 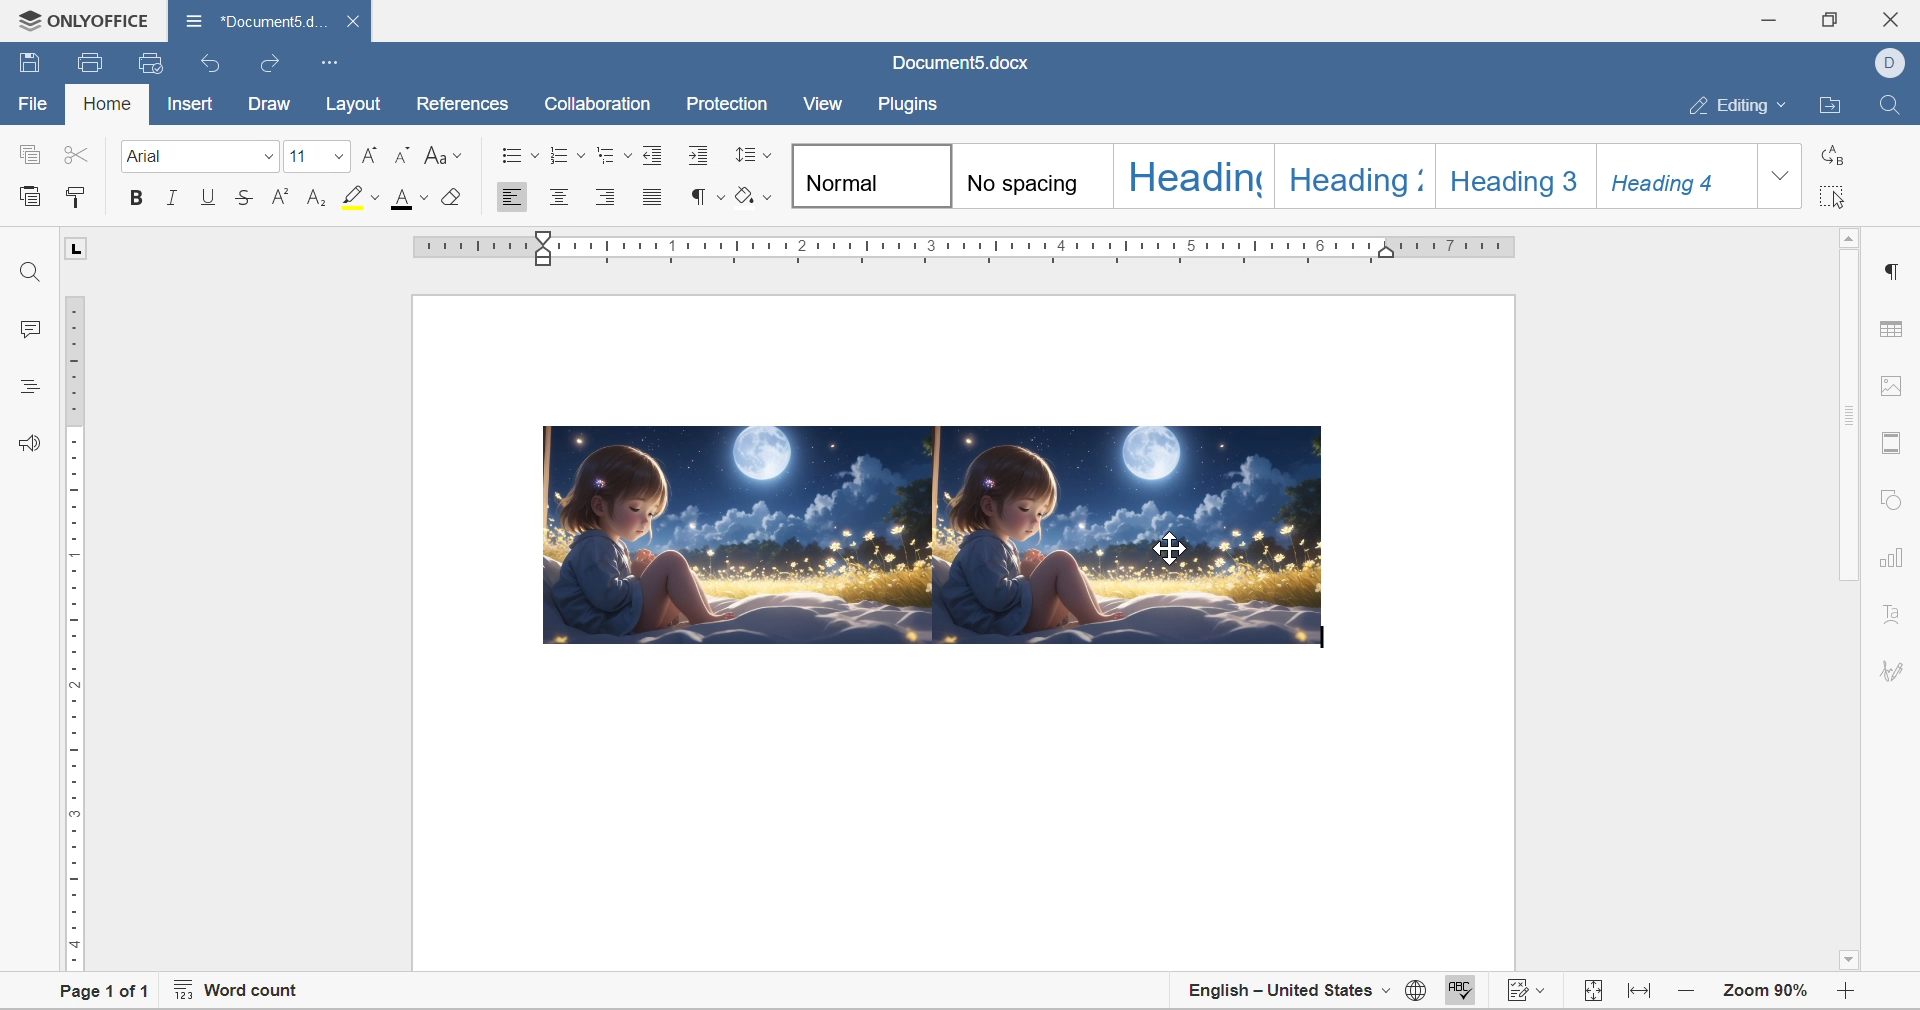 I want to click on view, so click(x=828, y=103).